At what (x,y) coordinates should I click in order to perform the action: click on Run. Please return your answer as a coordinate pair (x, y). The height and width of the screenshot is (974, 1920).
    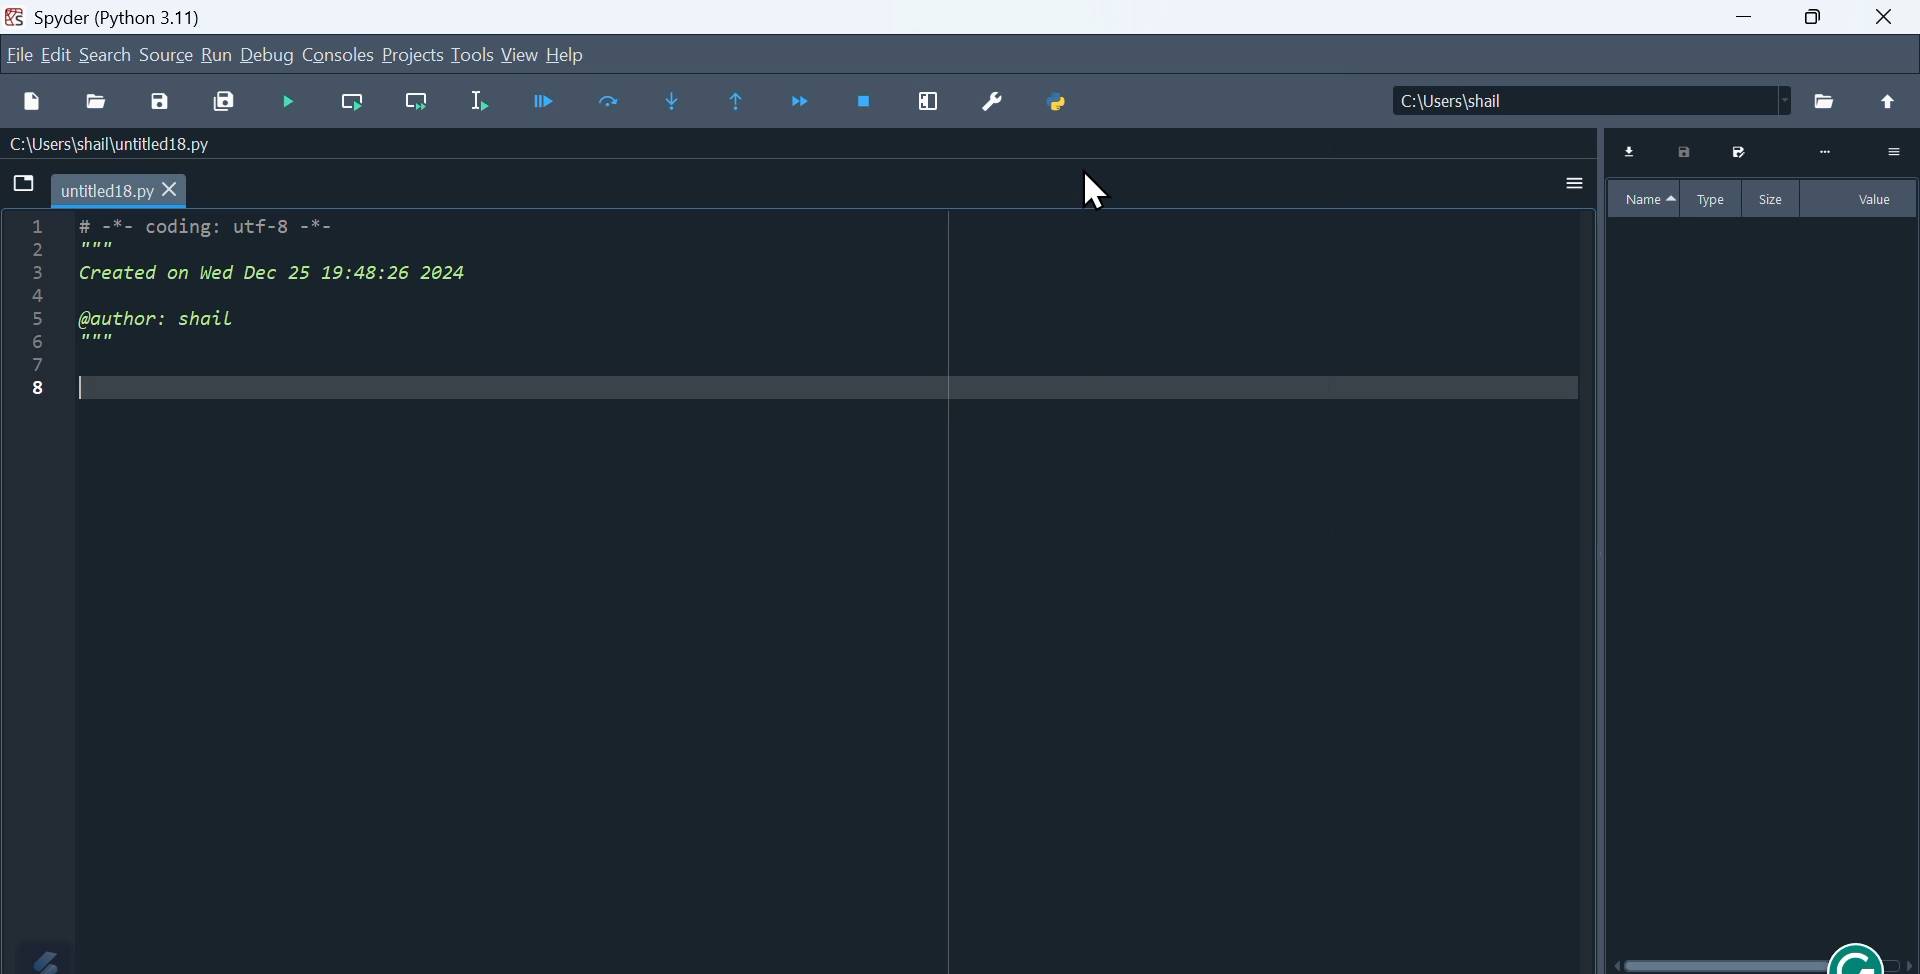
    Looking at the image, I should click on (220, 54).